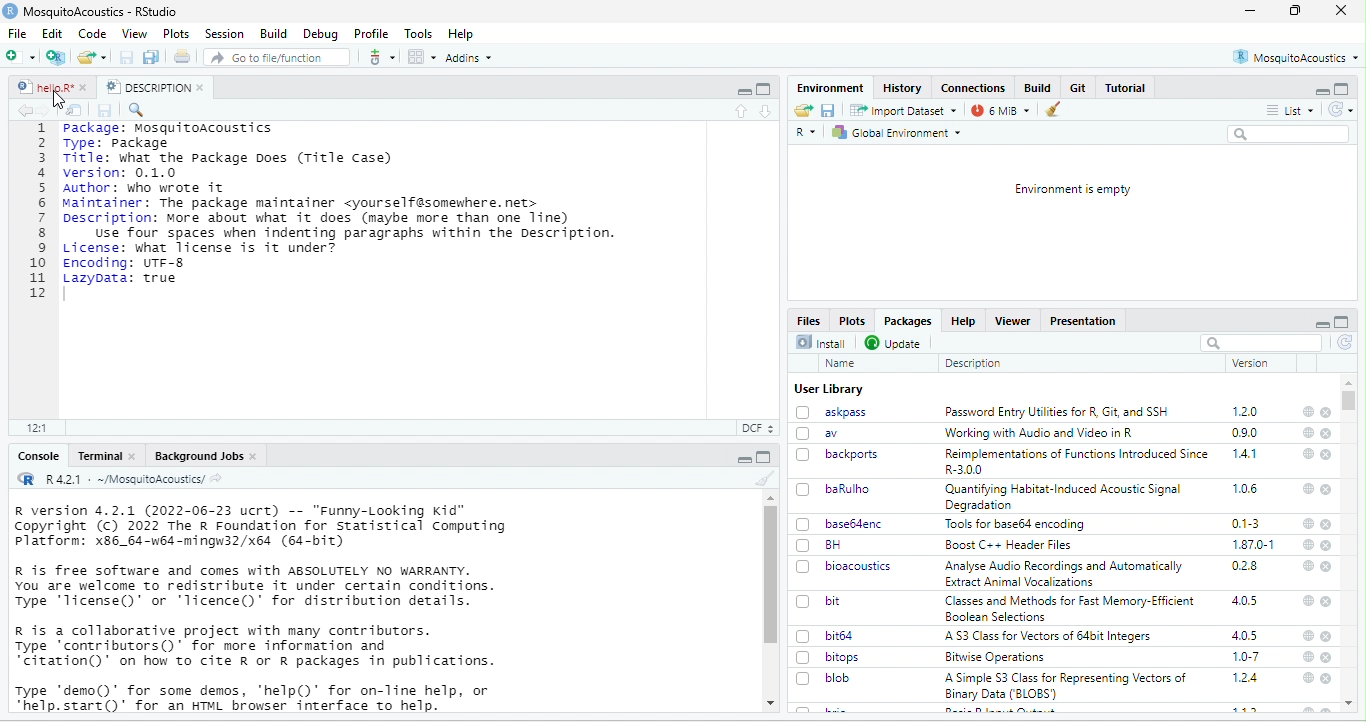 Image resolution: width=1366 pixels, height=722 pixels. Describe the element at coordinates (830, 658) in the screenshot. I see `bitops` at that location.